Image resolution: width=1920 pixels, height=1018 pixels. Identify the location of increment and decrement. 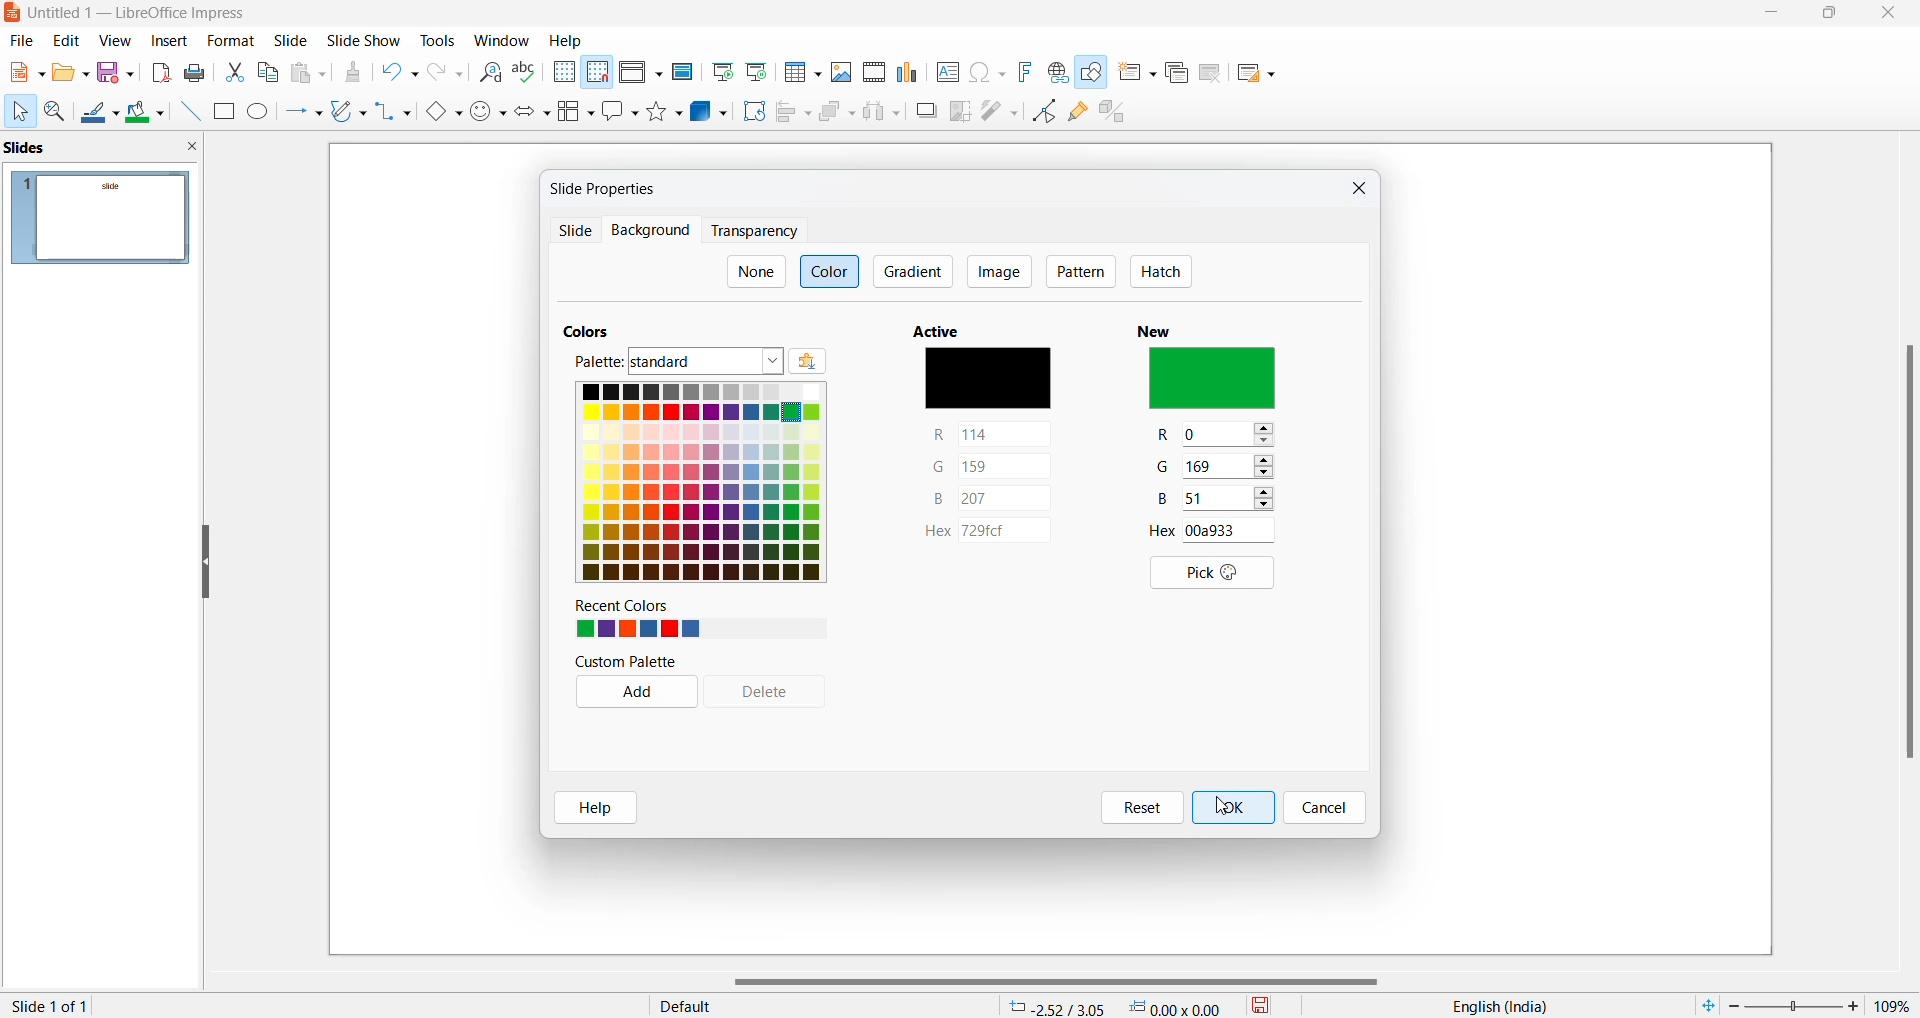
(1264, 435).